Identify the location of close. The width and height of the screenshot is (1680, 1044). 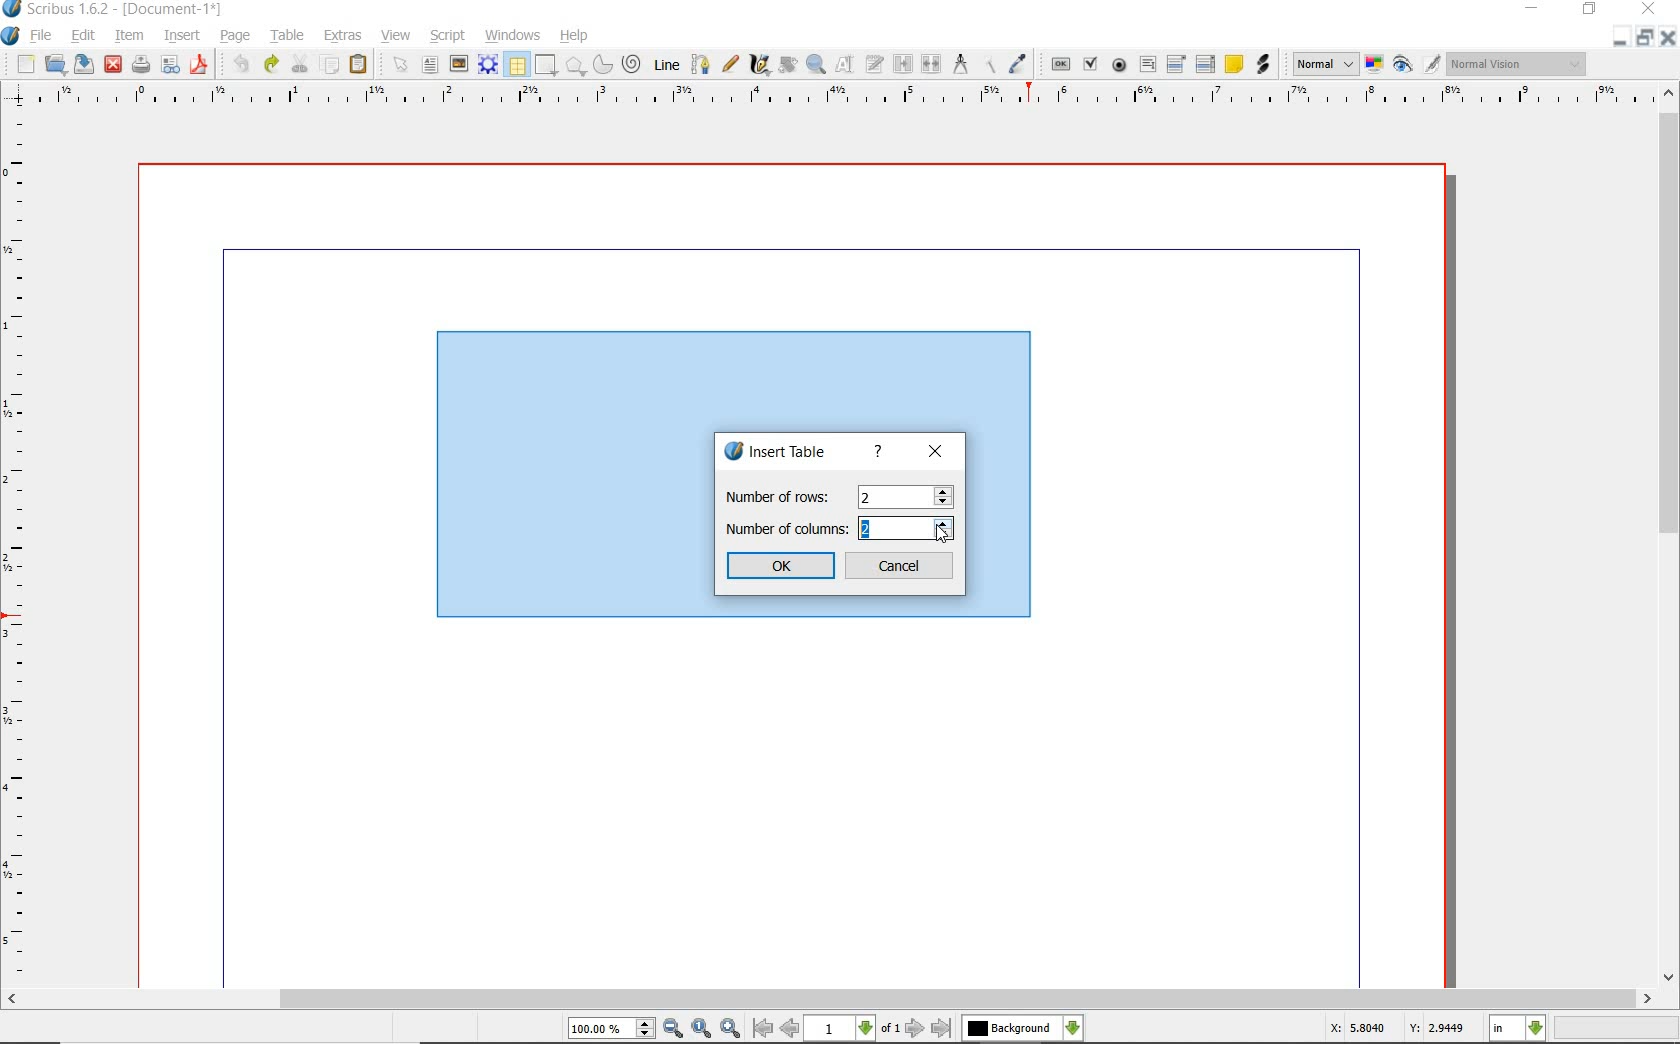
(112, 63).